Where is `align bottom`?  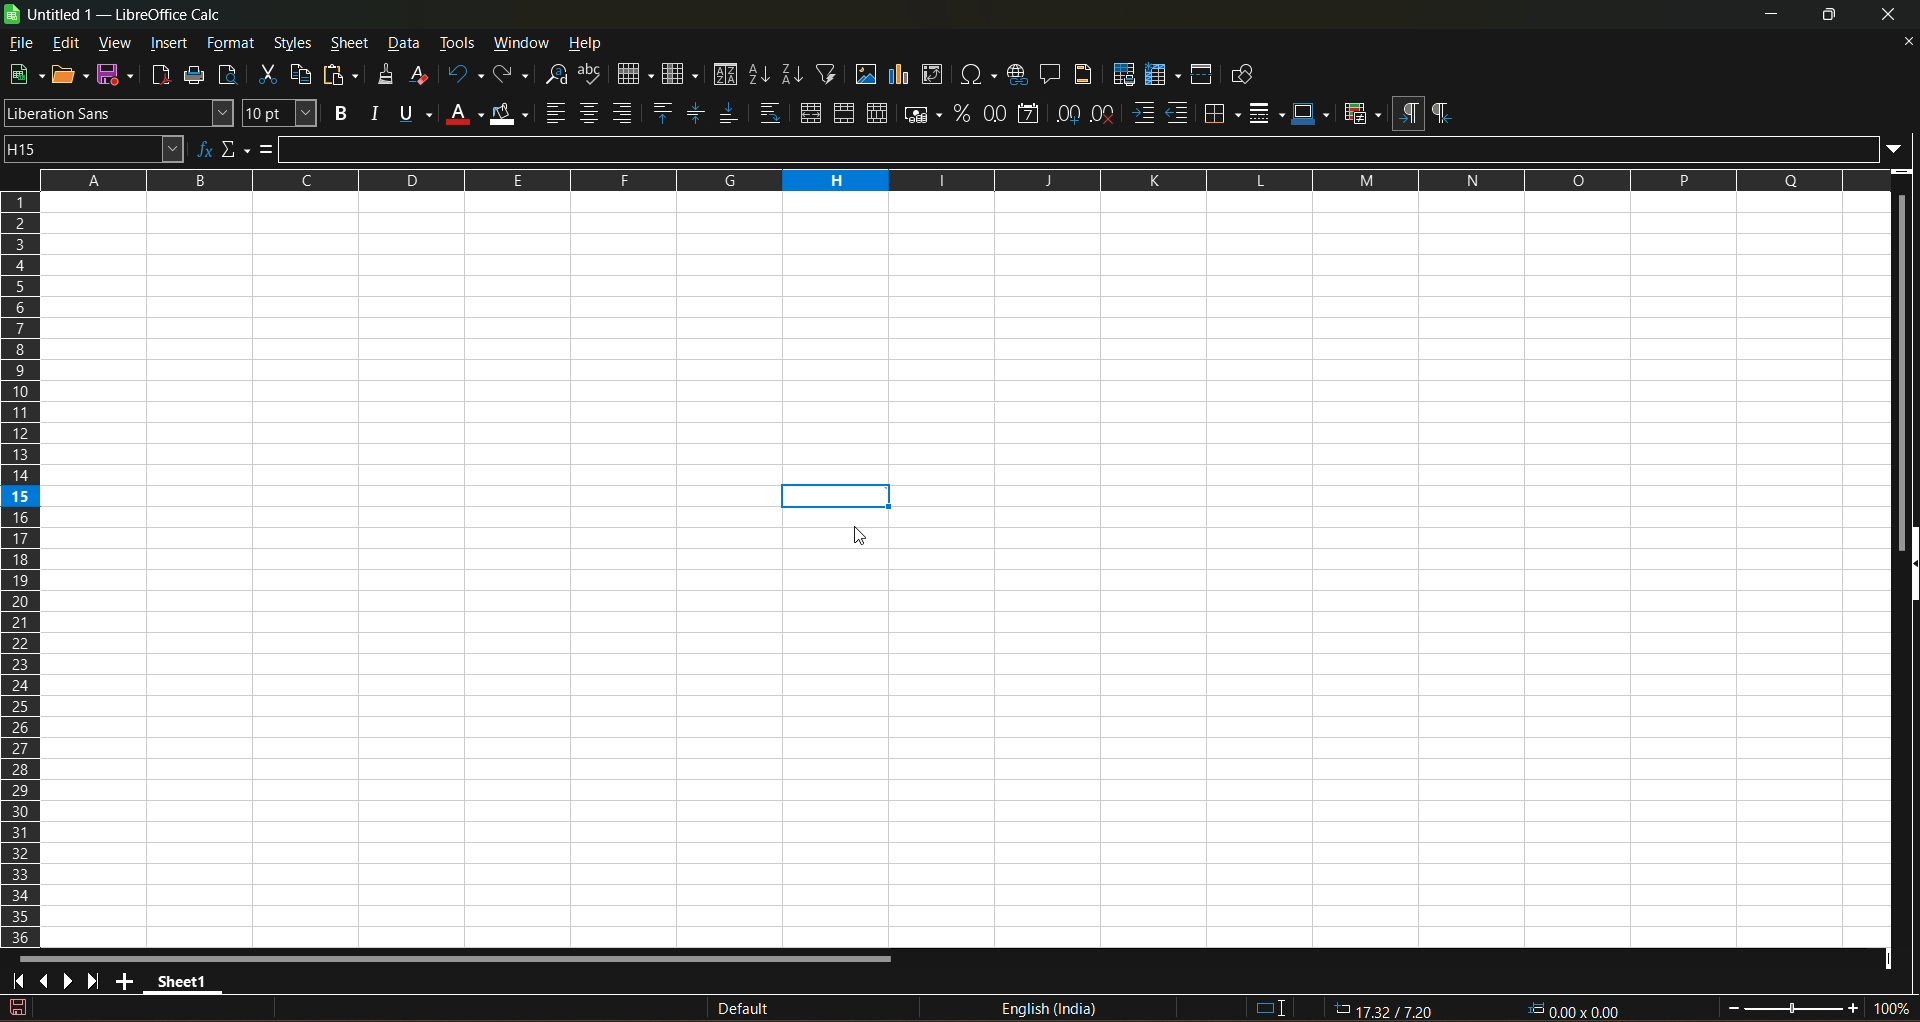 align bottom is located at coordinates (731, 113).